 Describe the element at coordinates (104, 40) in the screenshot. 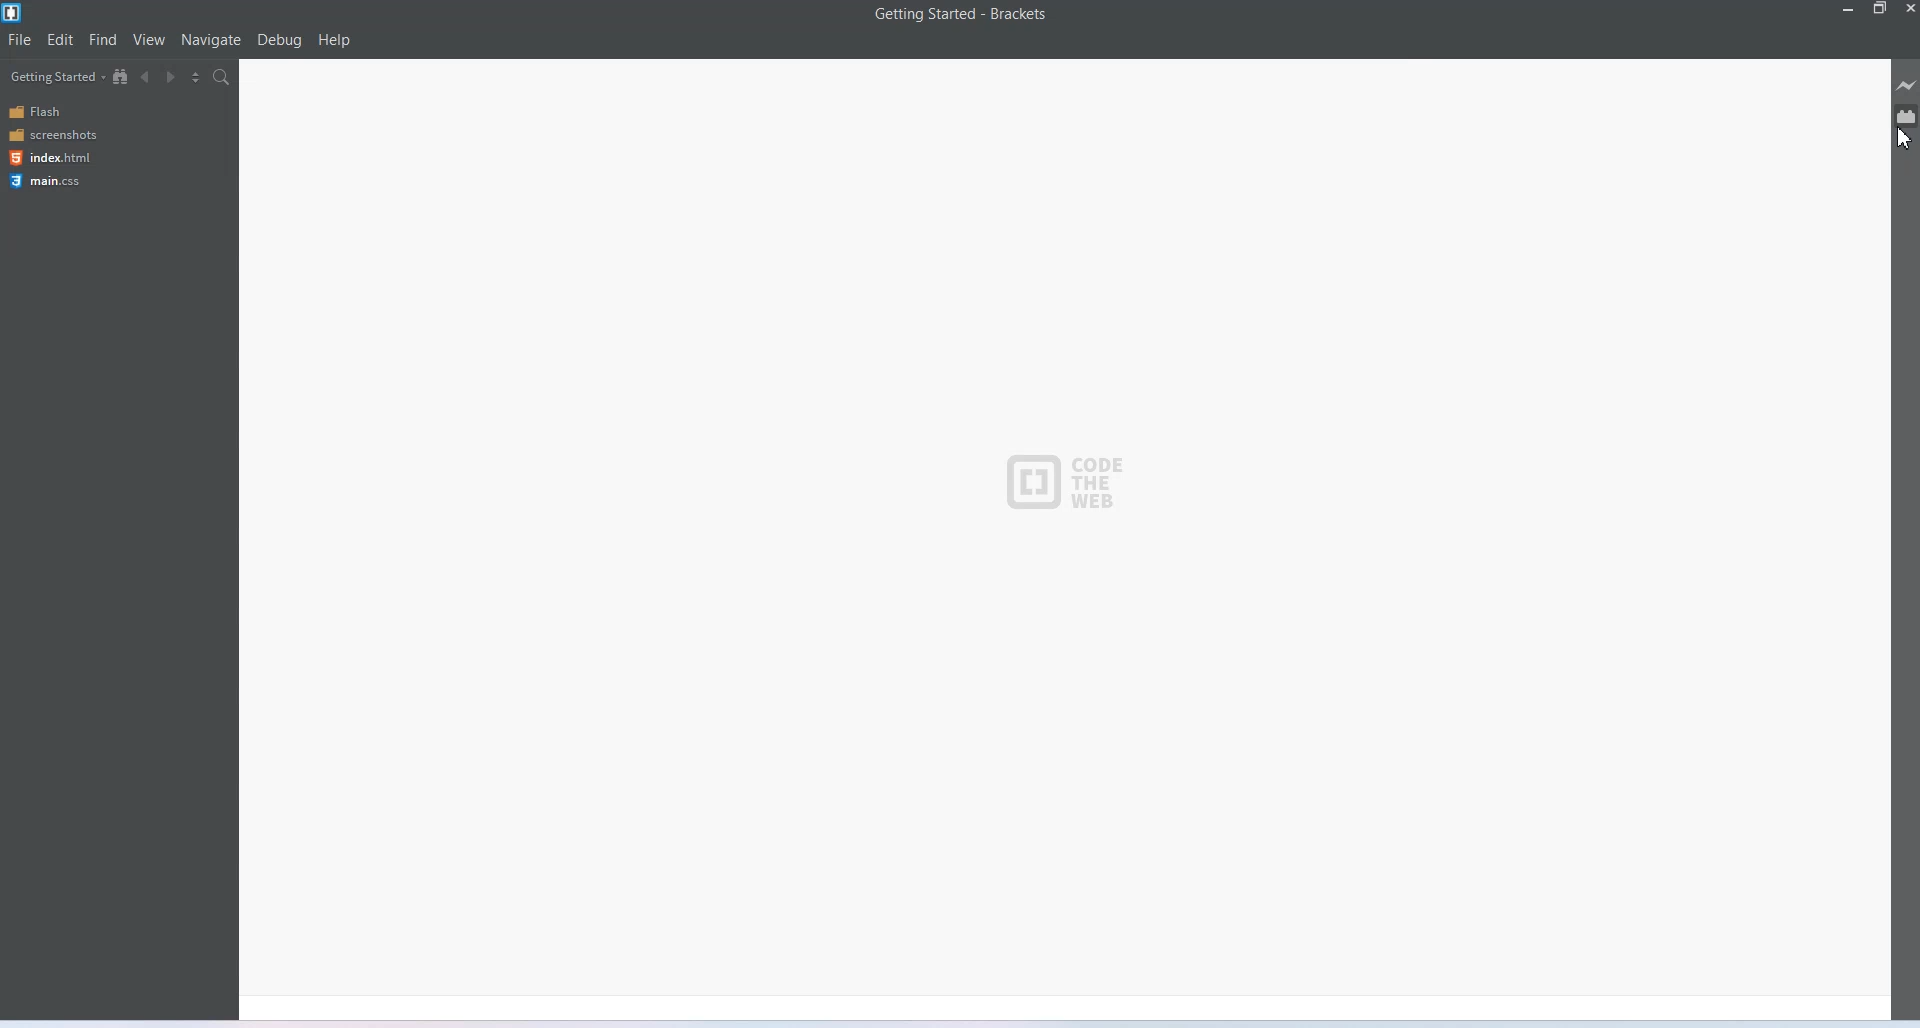

I see `Find` at that location.